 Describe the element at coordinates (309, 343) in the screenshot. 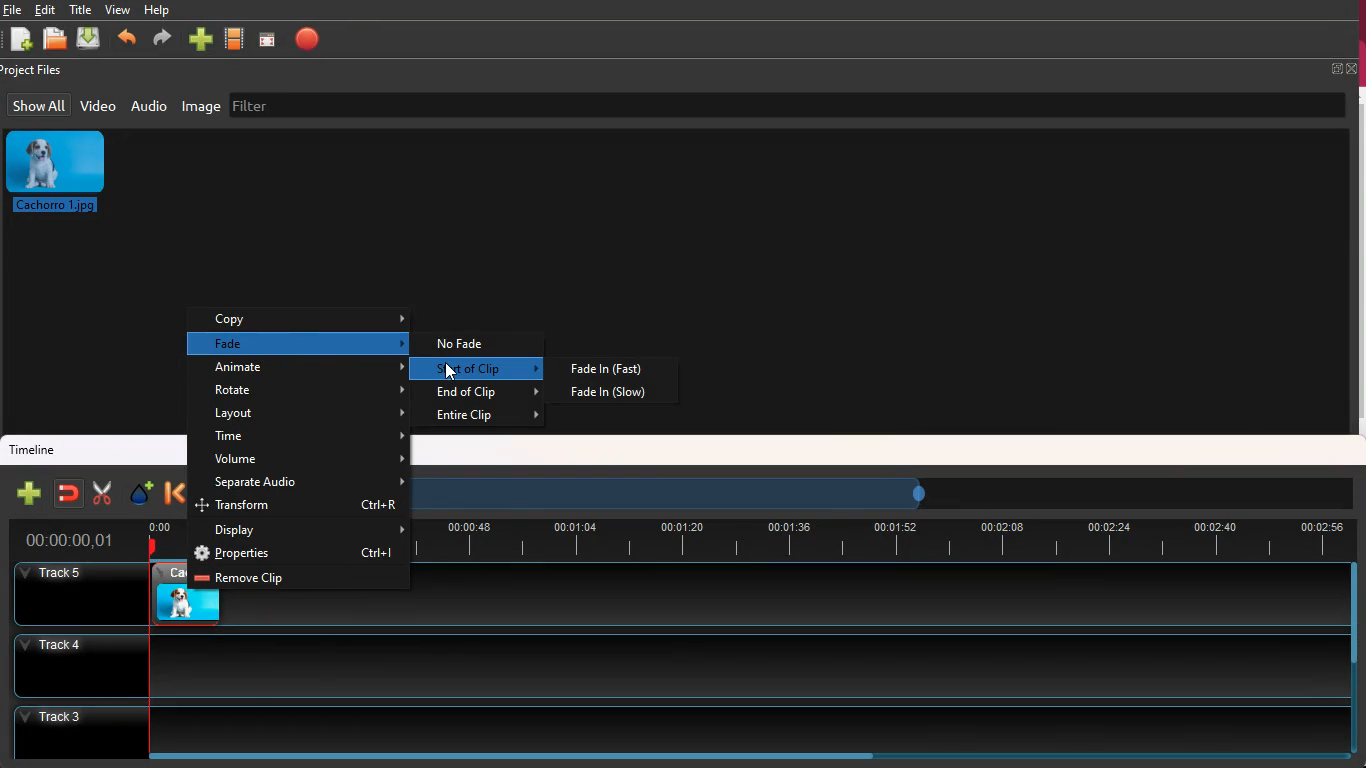

I see `fade` at that location.